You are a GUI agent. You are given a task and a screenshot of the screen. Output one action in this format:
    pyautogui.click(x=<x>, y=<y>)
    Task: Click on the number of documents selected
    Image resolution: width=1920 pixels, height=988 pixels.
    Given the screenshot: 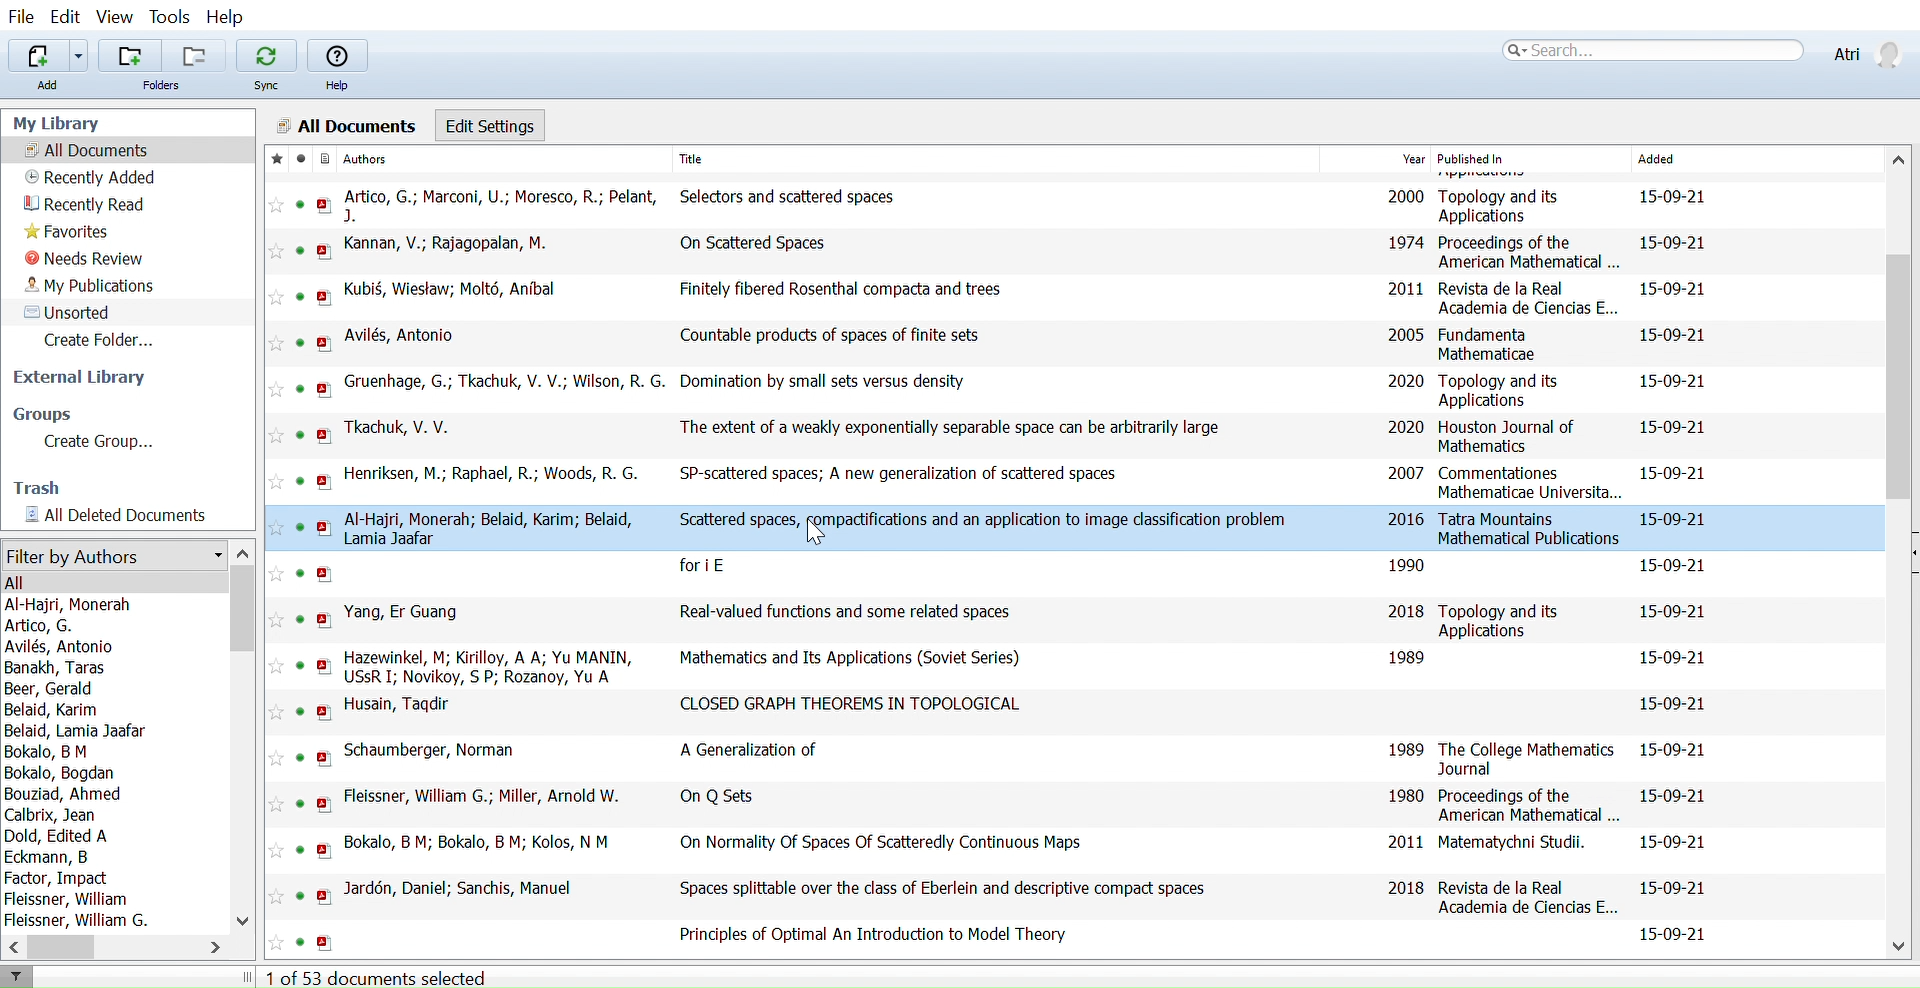 What is the action you would take?
    pyautogui.click(x=377, y=978)
    